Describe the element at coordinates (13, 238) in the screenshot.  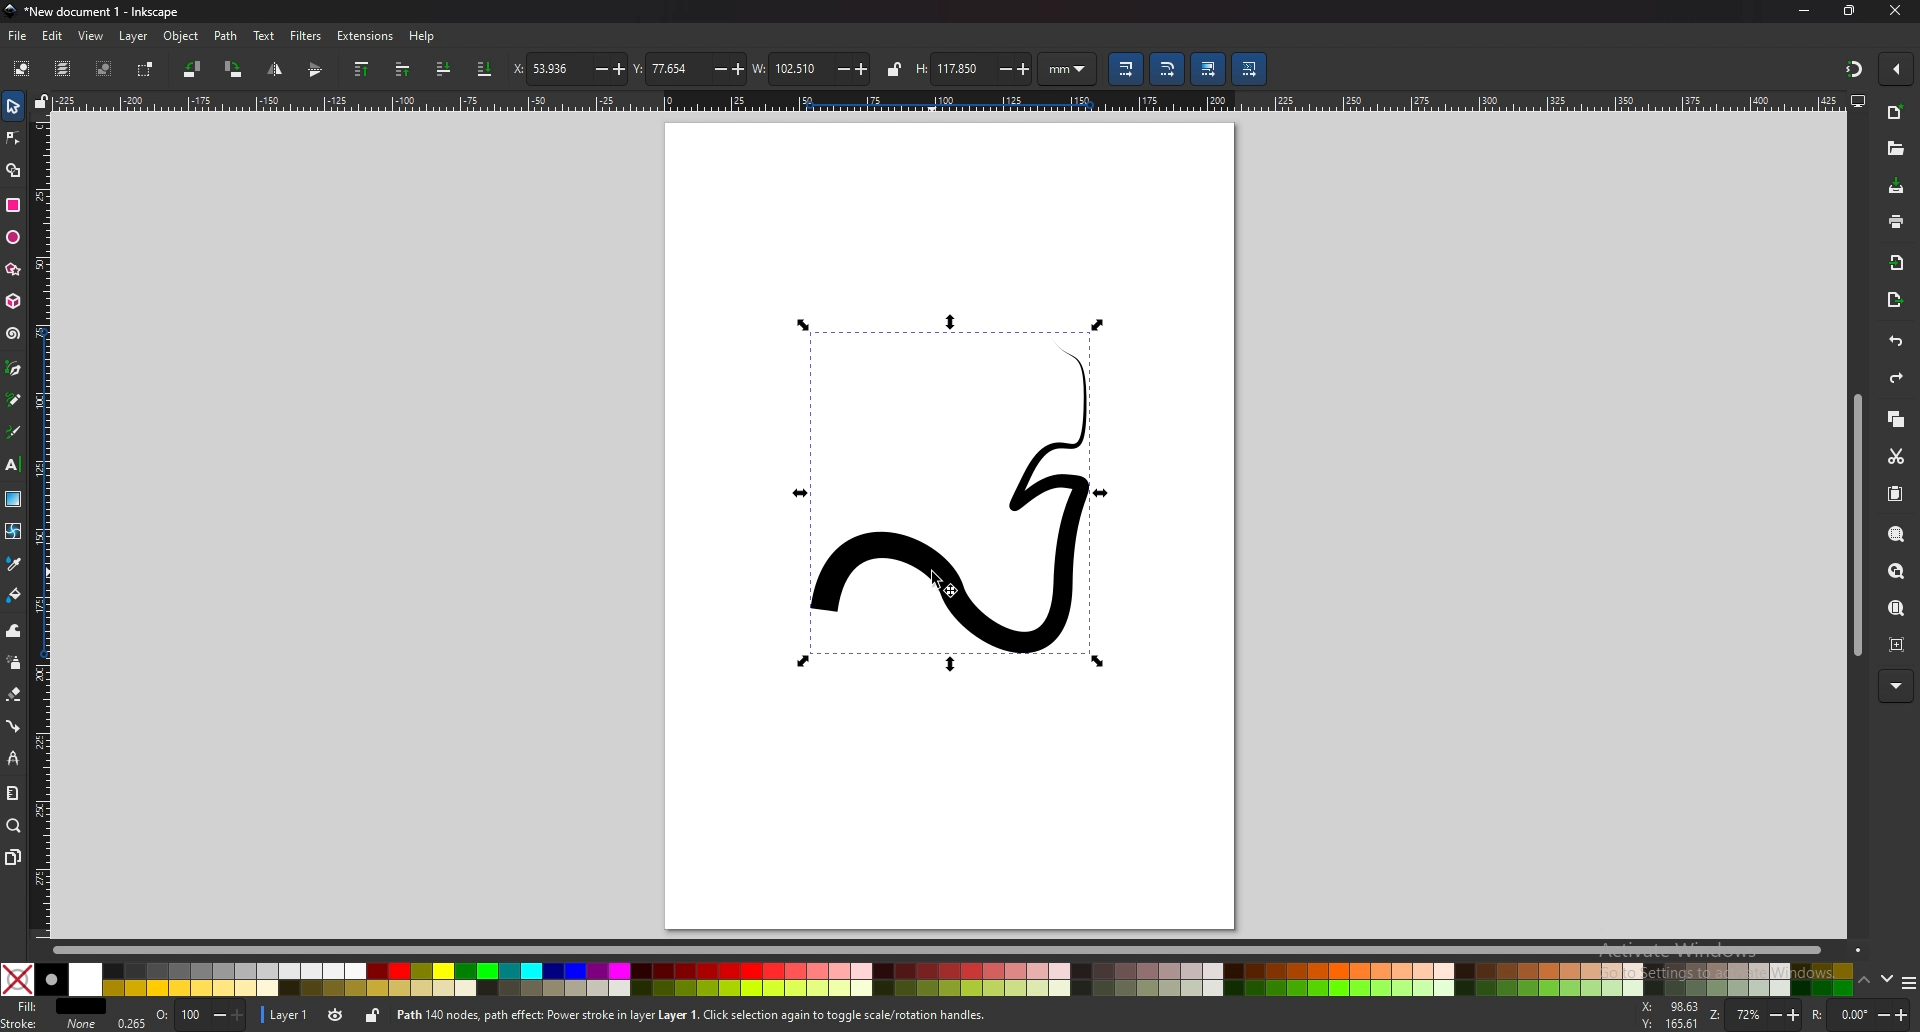
I see `ellipse` at that location.